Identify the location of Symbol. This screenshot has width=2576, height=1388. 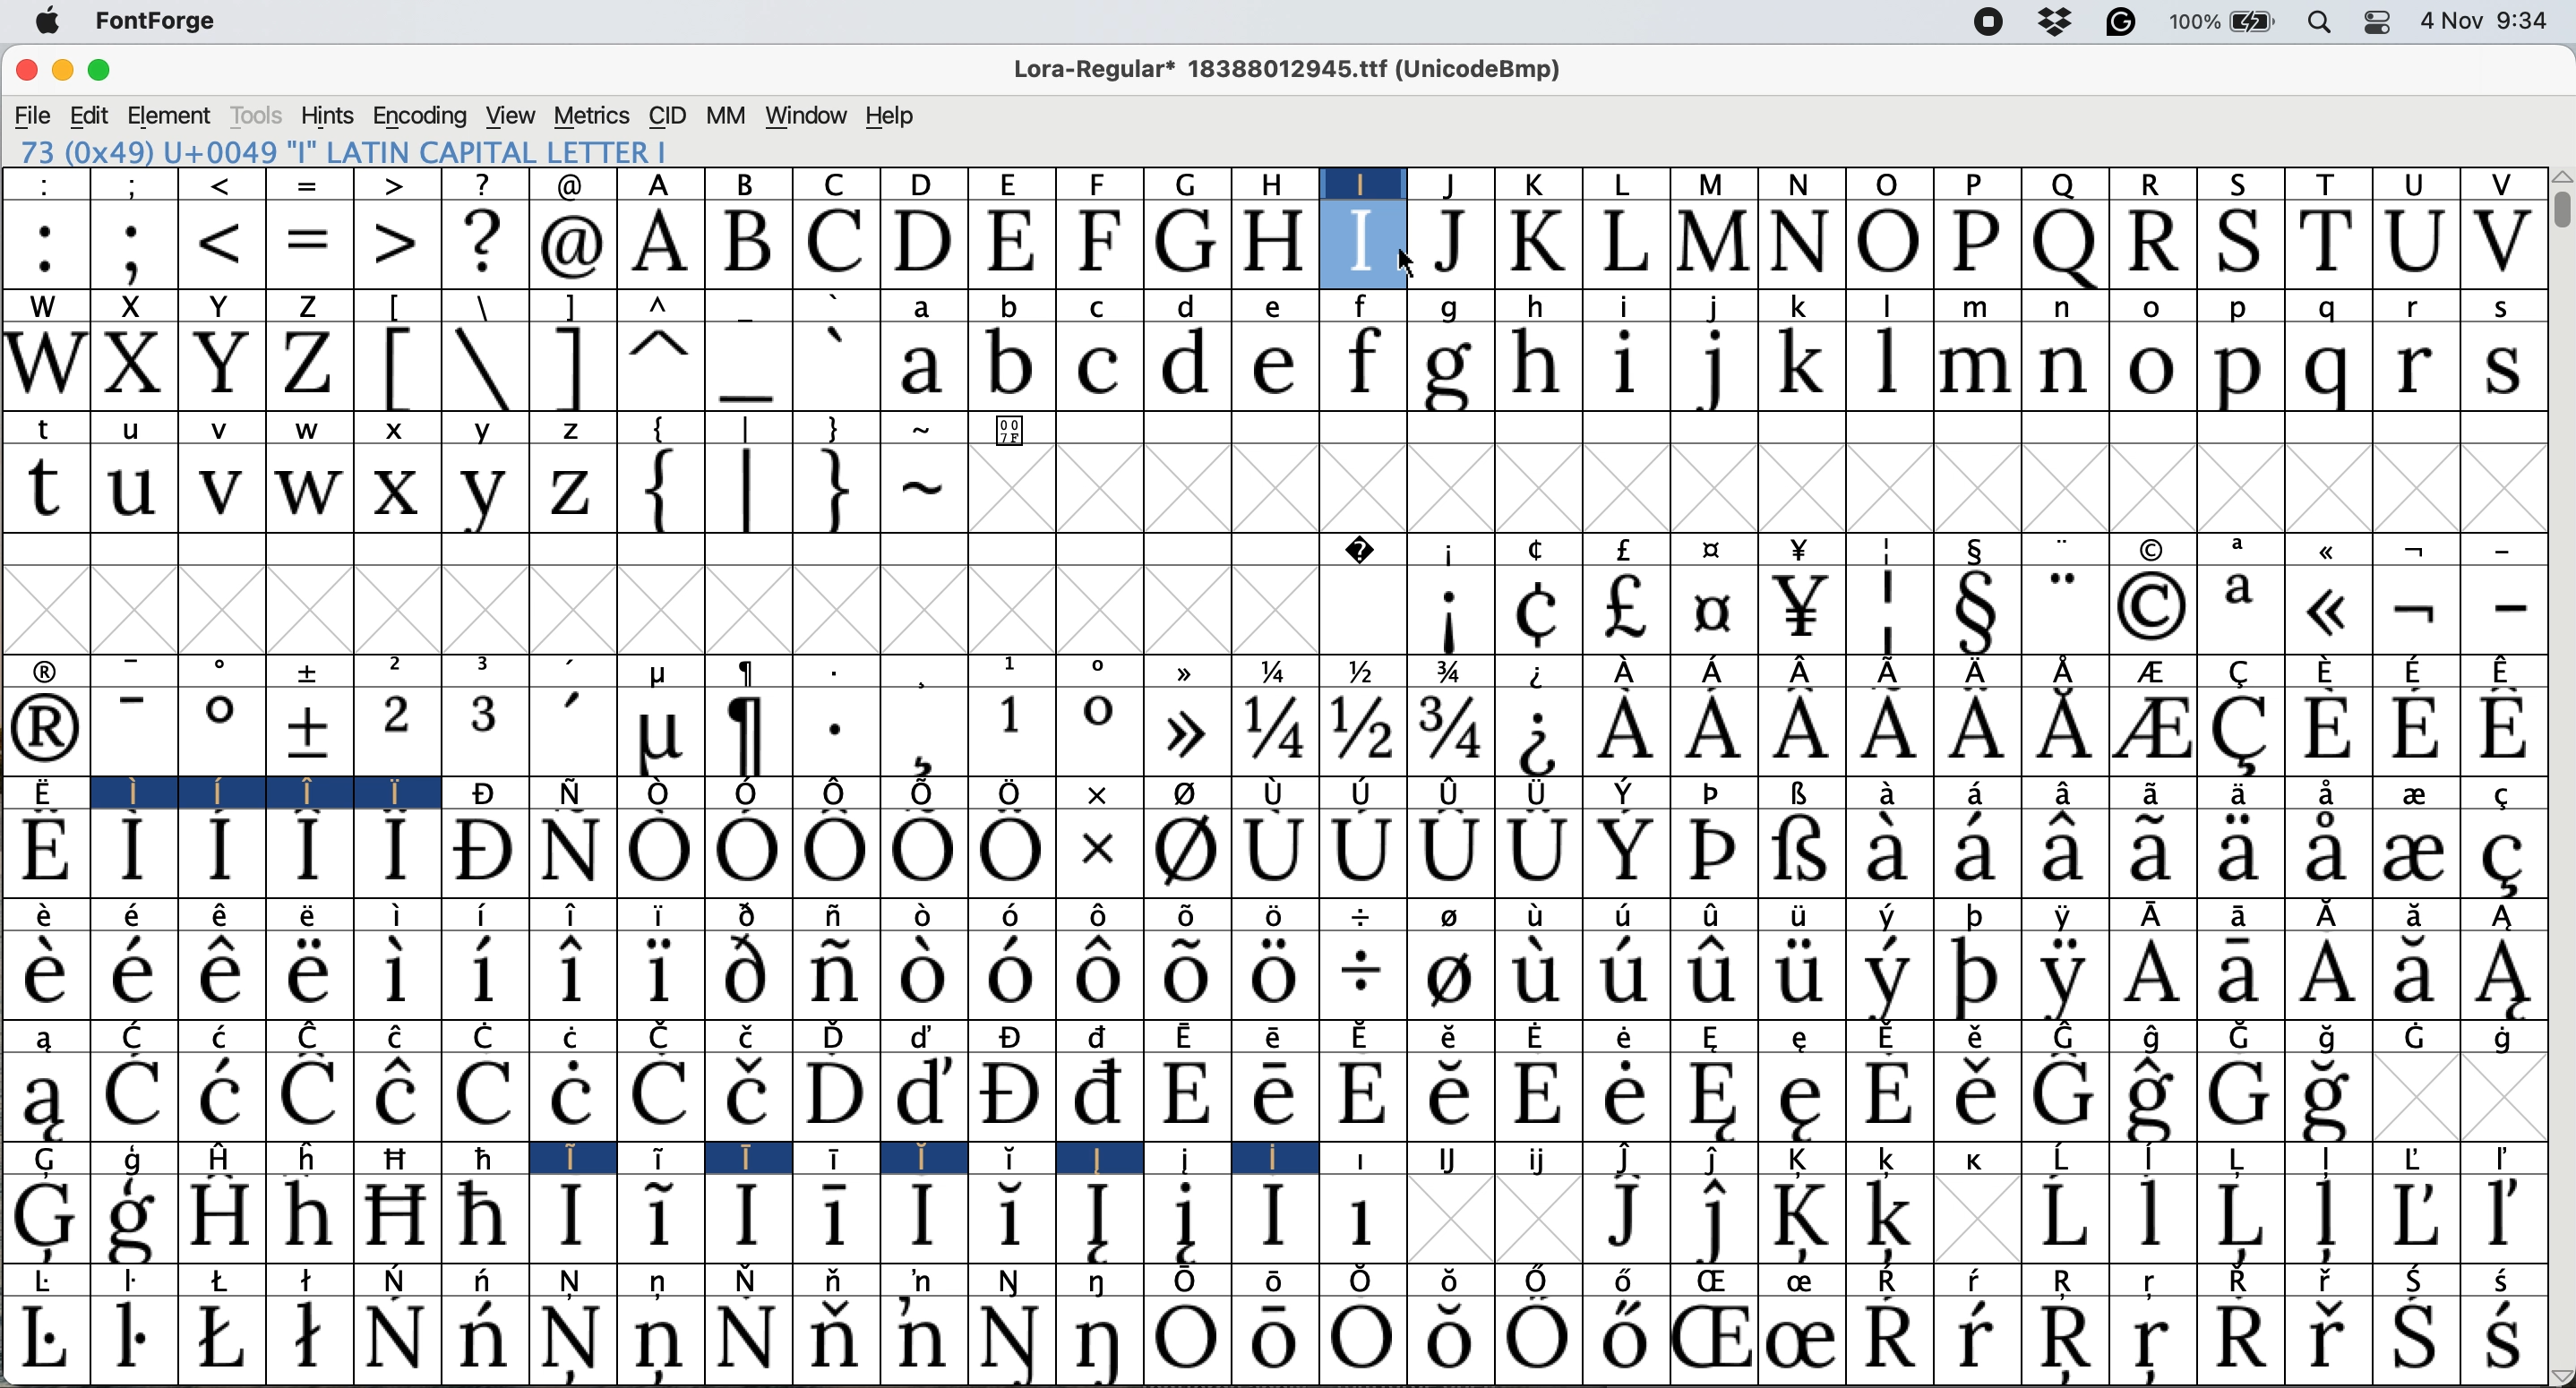
(749, 1340).